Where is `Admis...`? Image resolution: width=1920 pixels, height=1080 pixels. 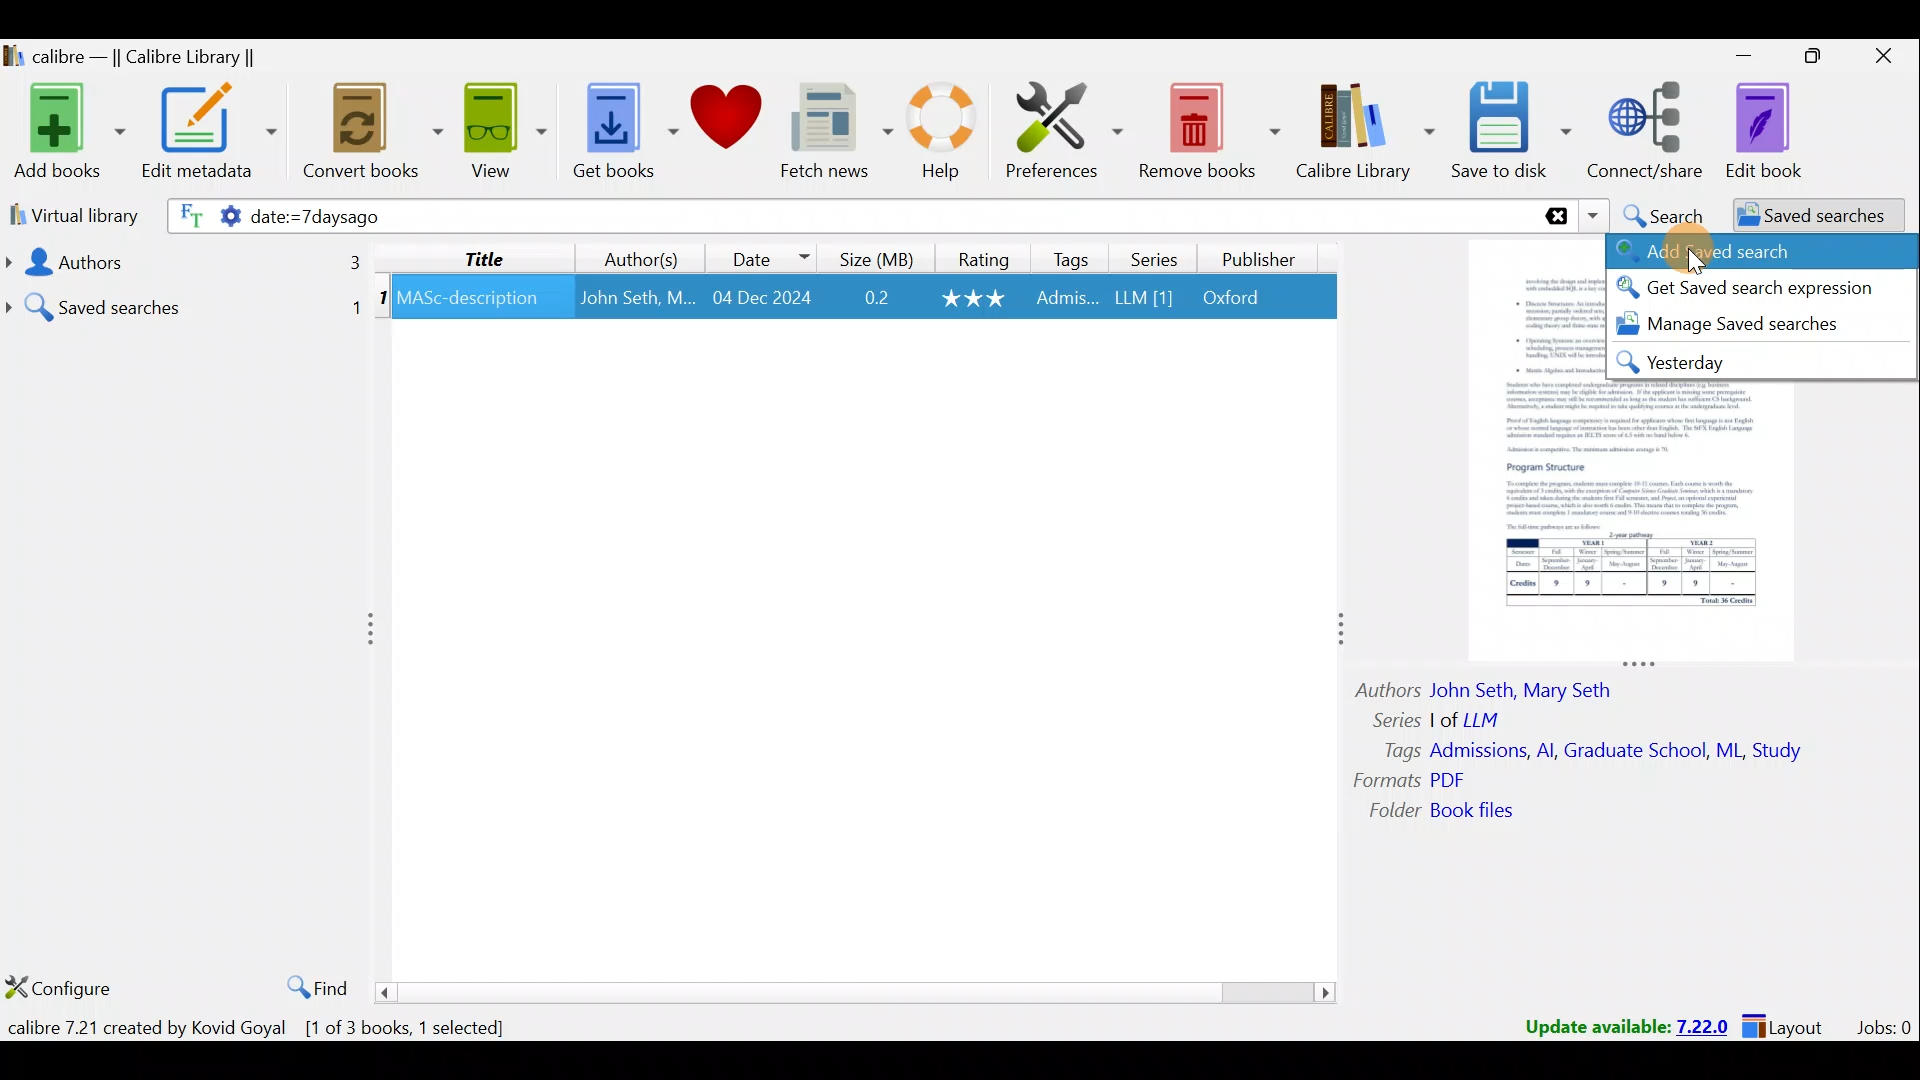 Admis... is located at coordinates (1067, 300).